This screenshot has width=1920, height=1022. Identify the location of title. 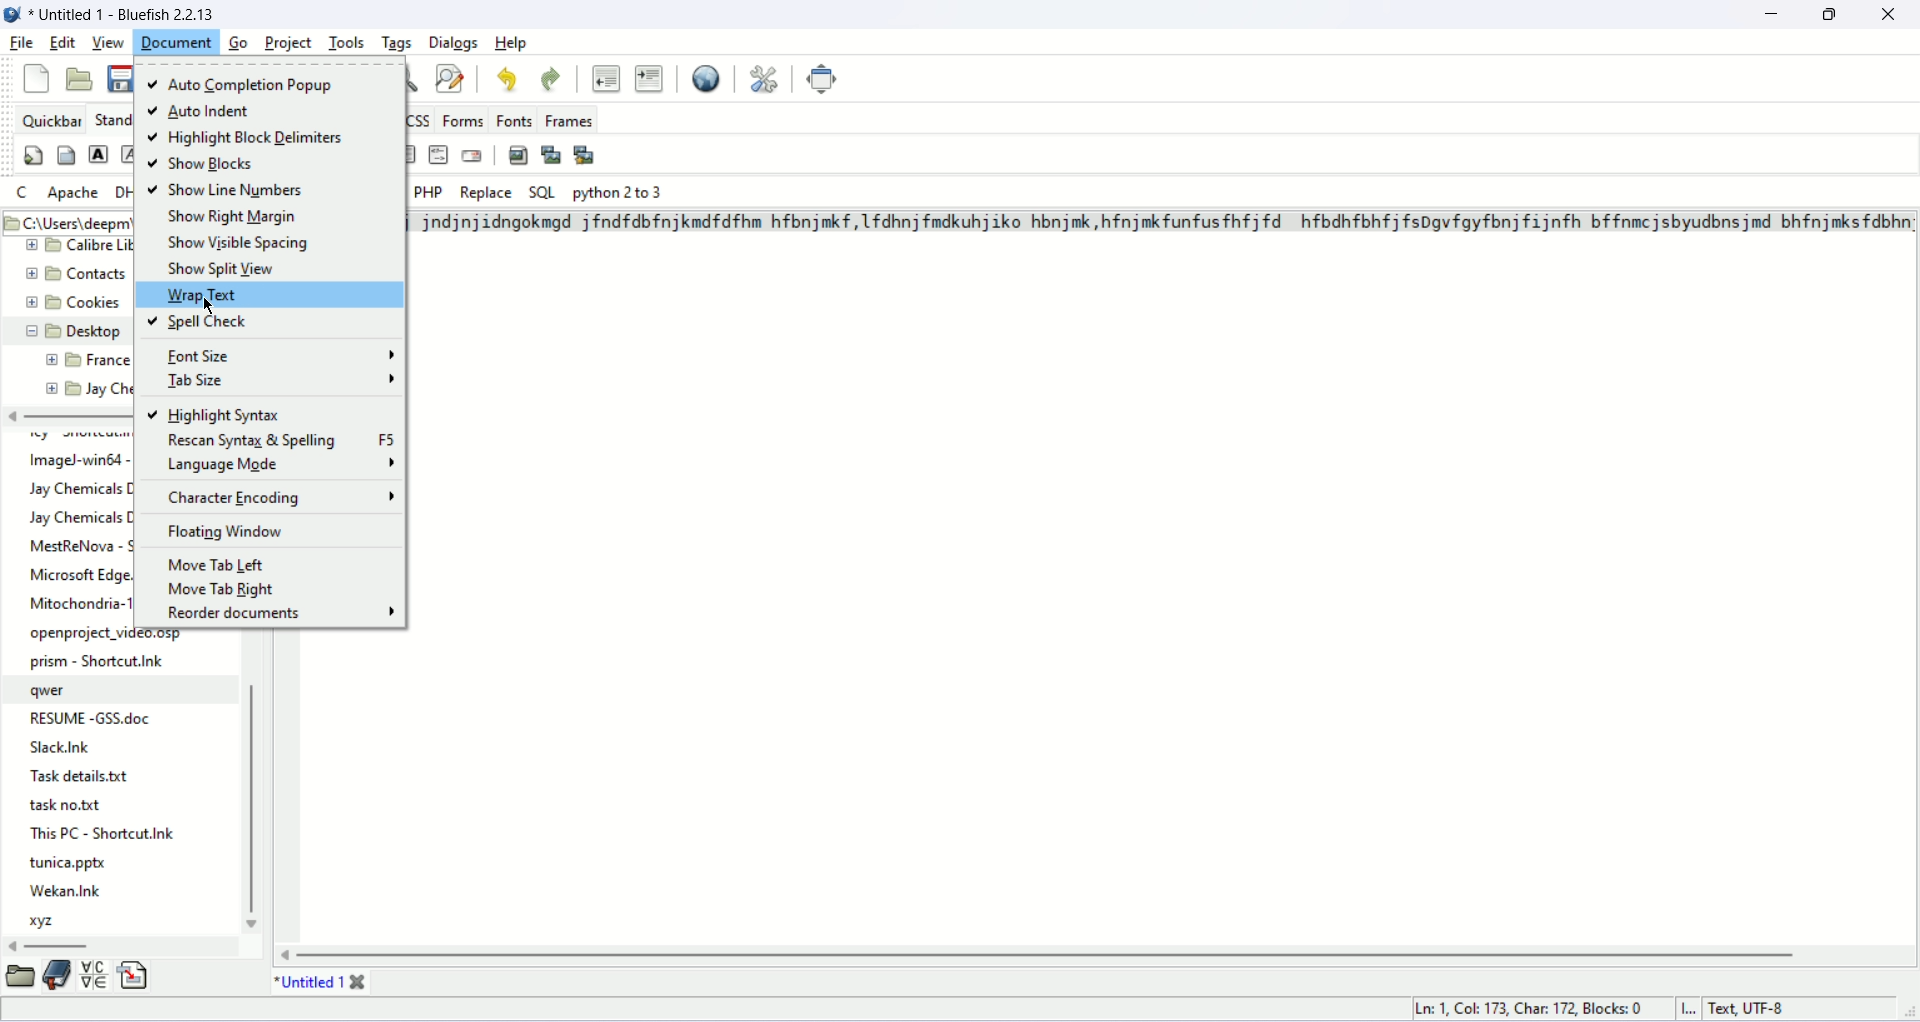
(303, 982).